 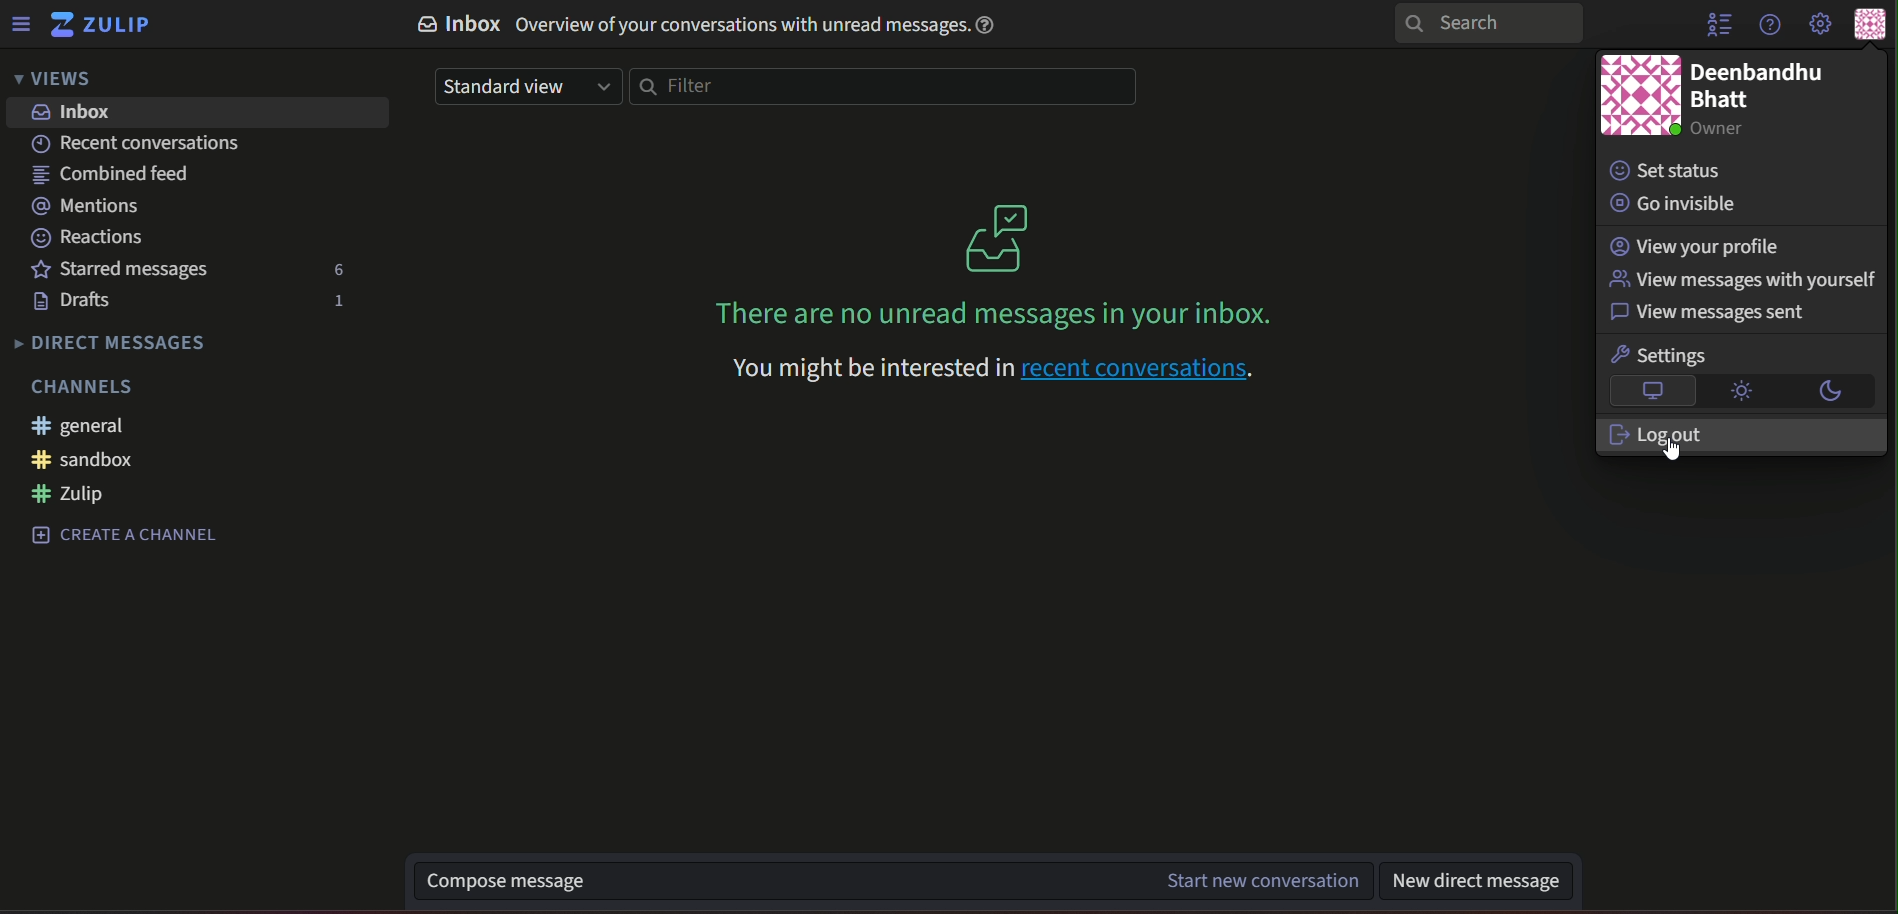 What do you see at coordinates (116, 344) in the screenshot?
I see `text` at bounding box center [116, 344].